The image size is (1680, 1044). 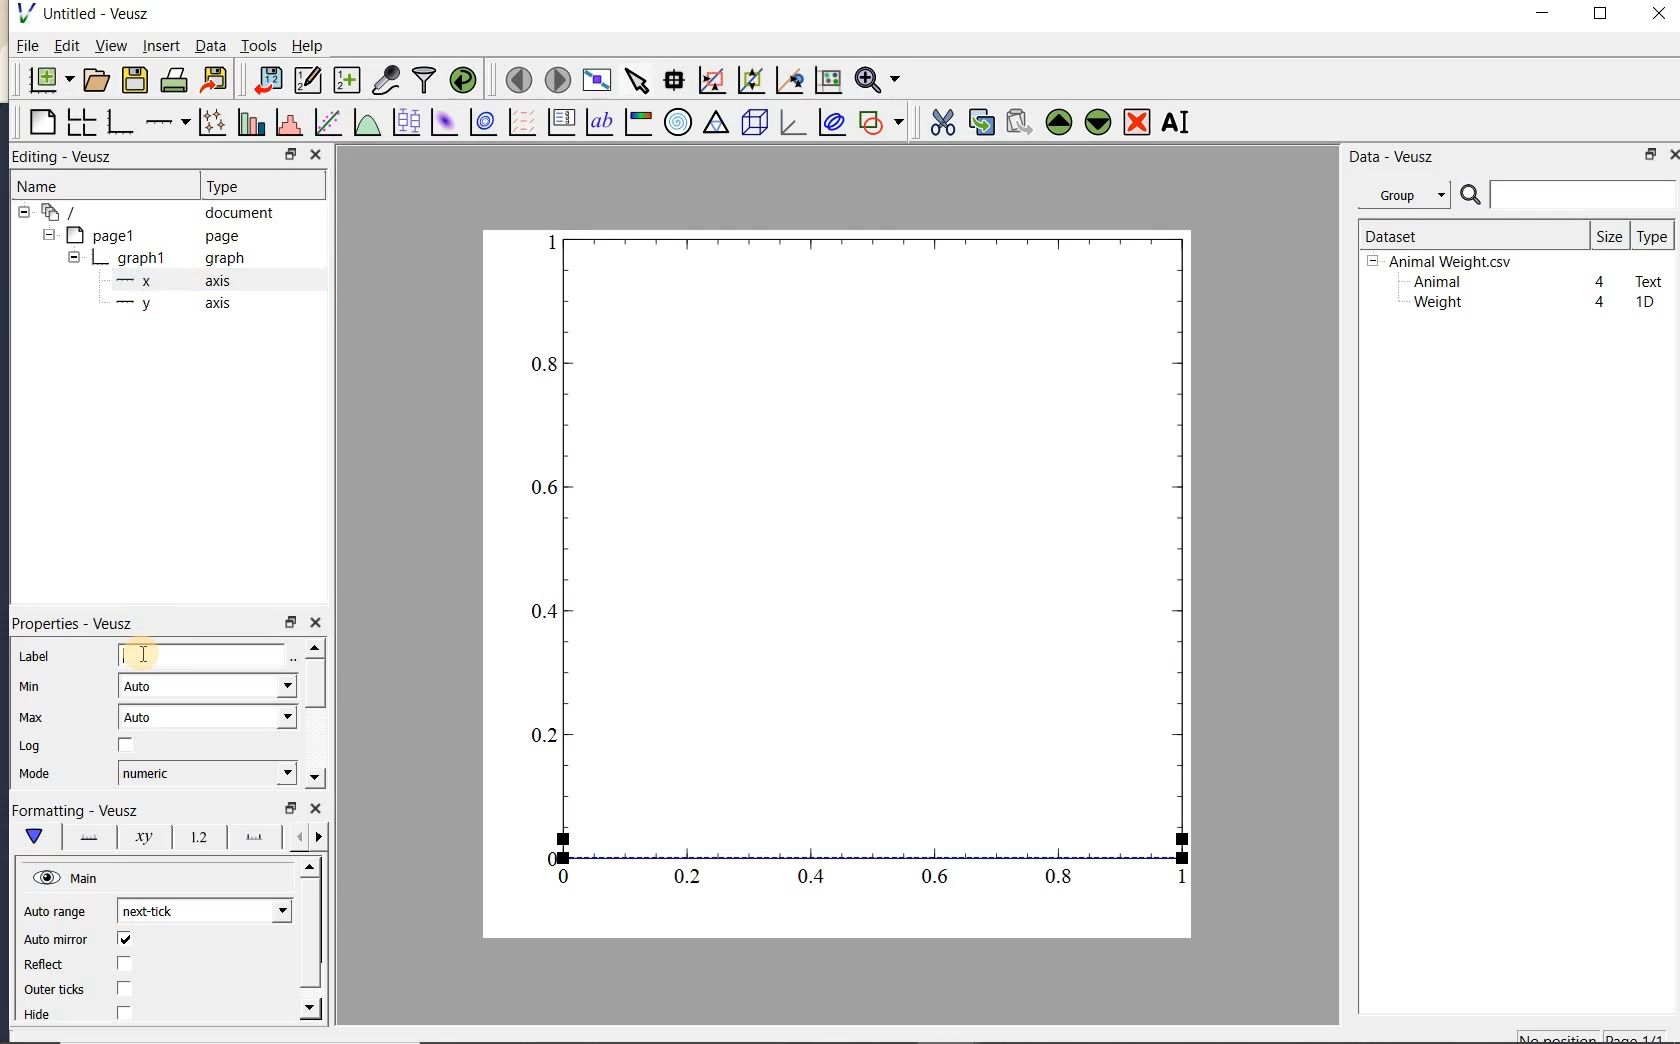 I want to click on Auto range, so click(x=55, y=912).